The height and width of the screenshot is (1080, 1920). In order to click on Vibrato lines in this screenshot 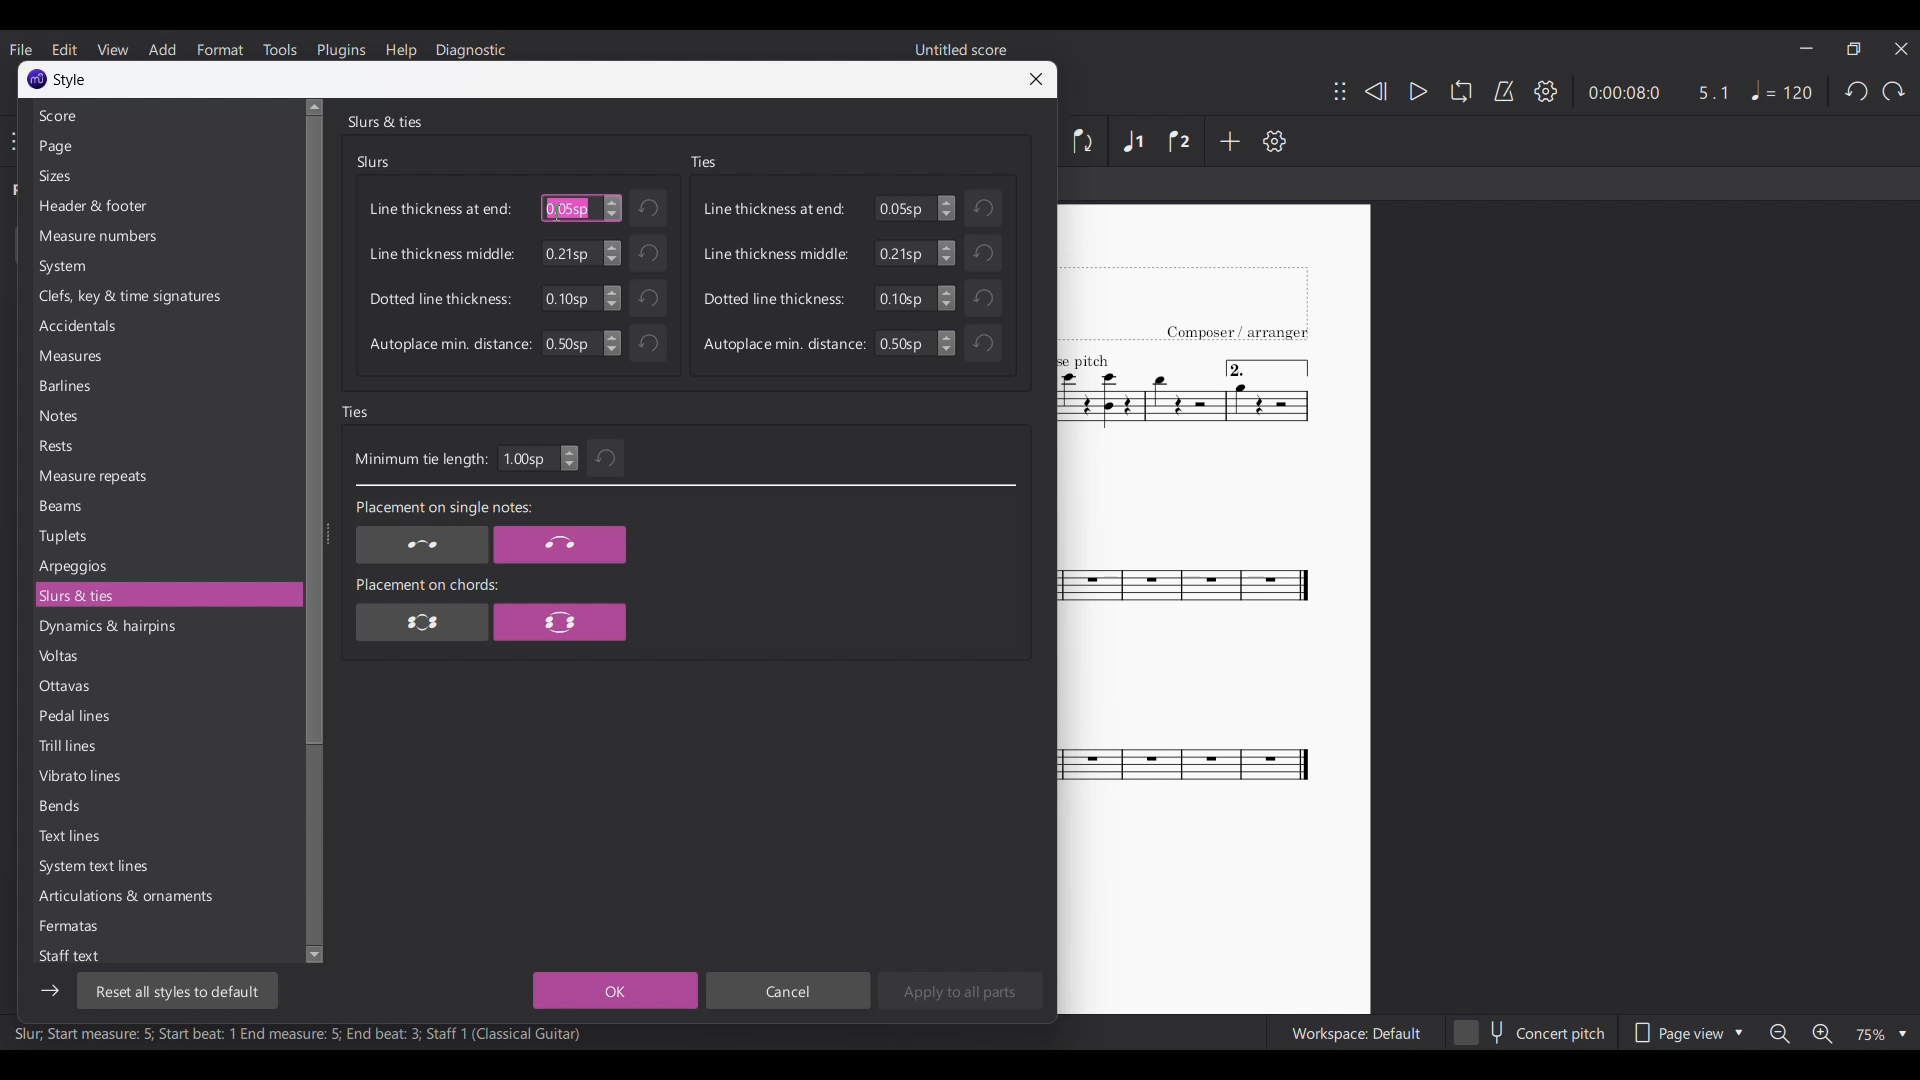, I will do `click(165, 776)`.